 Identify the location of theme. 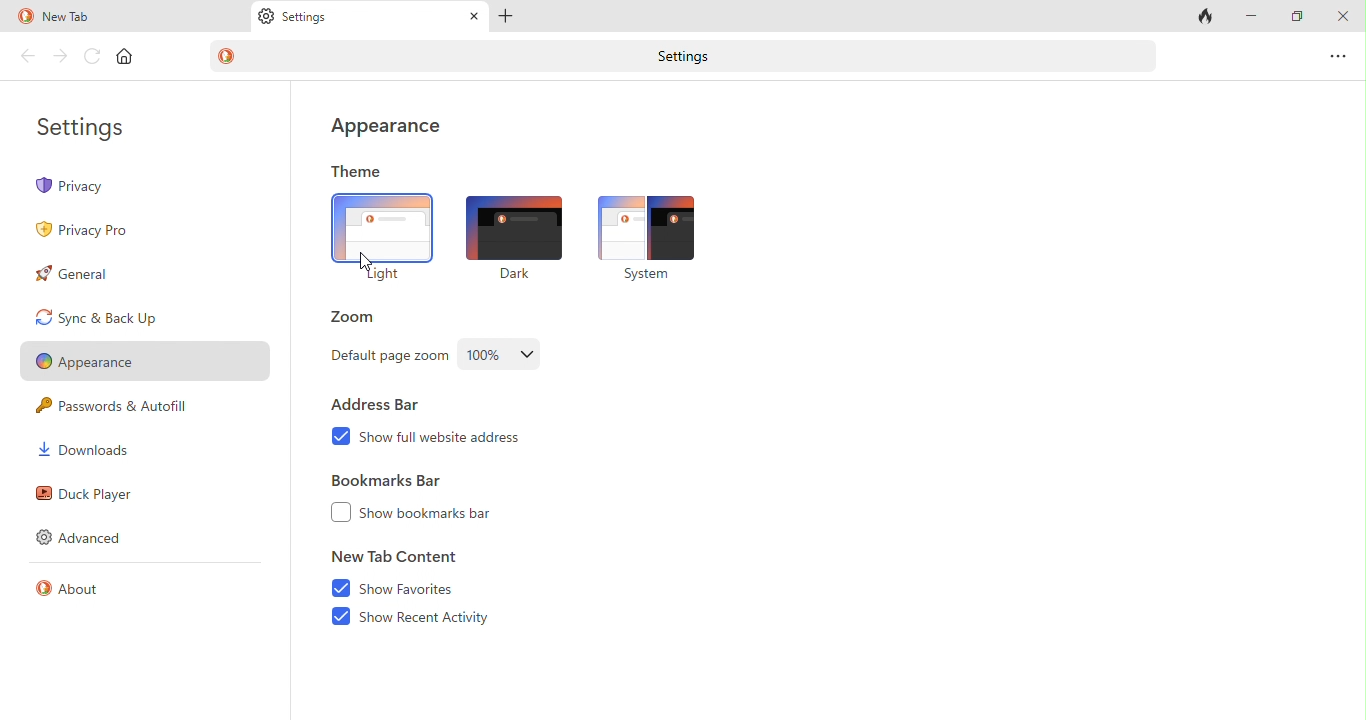
(359, 170).